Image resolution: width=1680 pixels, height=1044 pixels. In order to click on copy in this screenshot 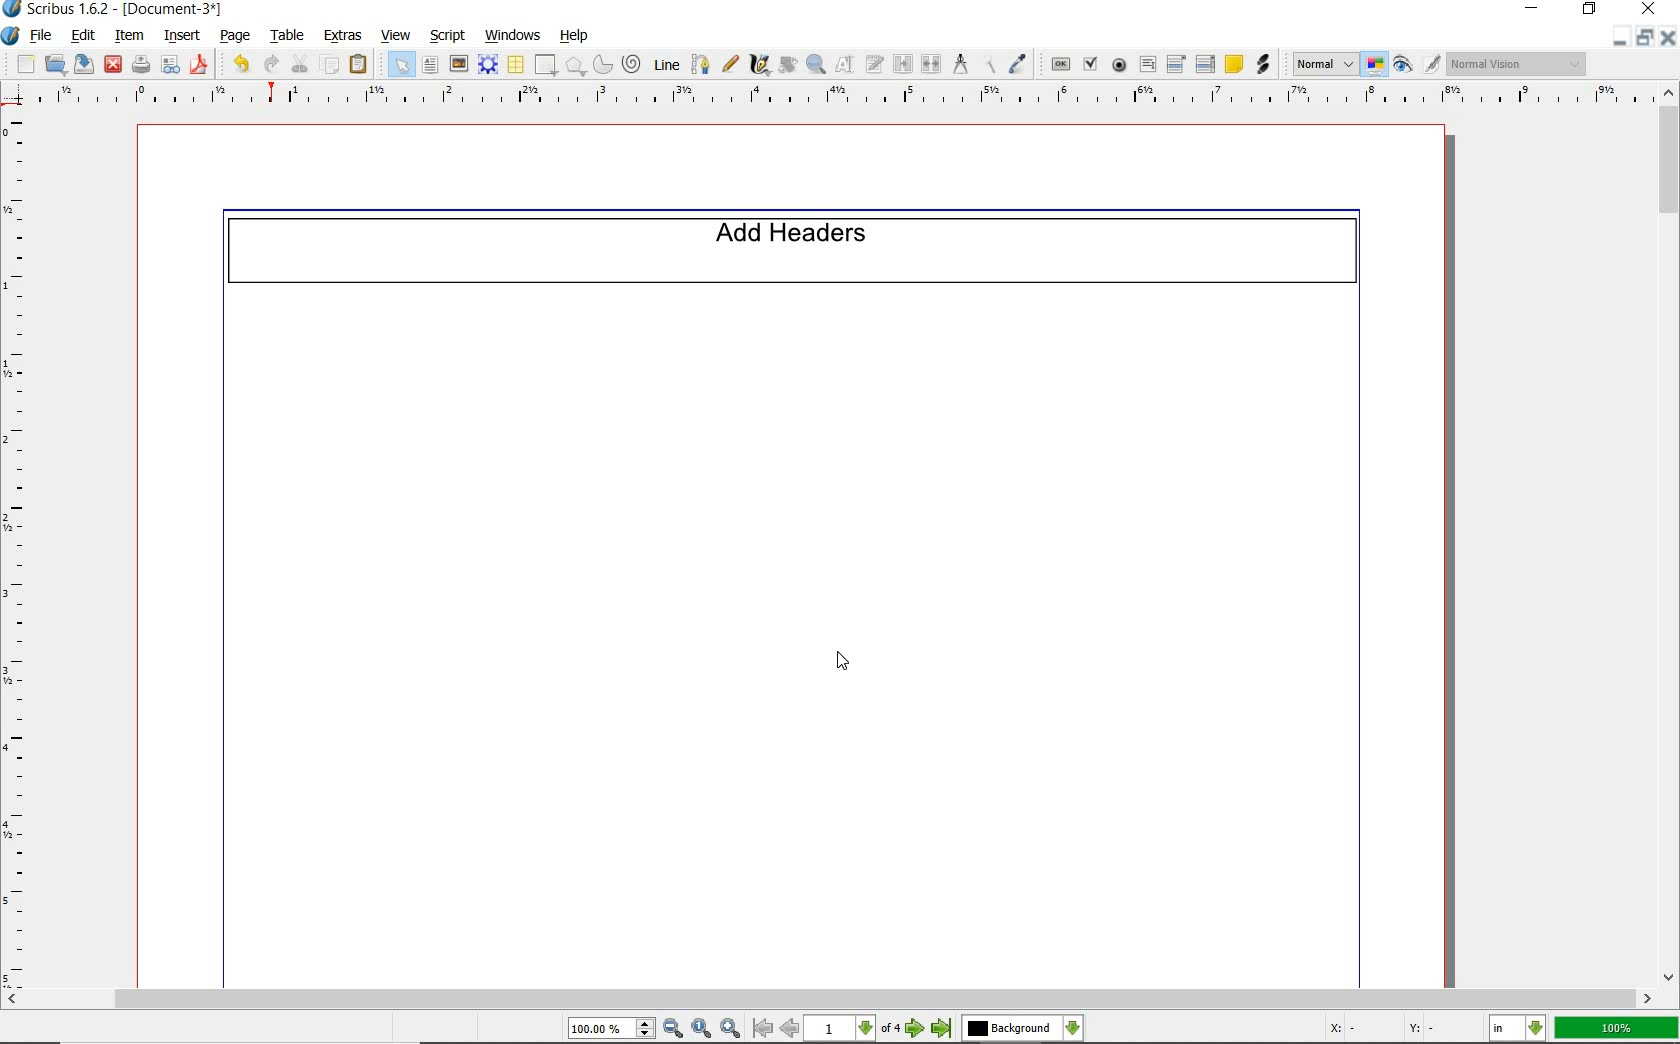, I will do `click(331, 65)`.